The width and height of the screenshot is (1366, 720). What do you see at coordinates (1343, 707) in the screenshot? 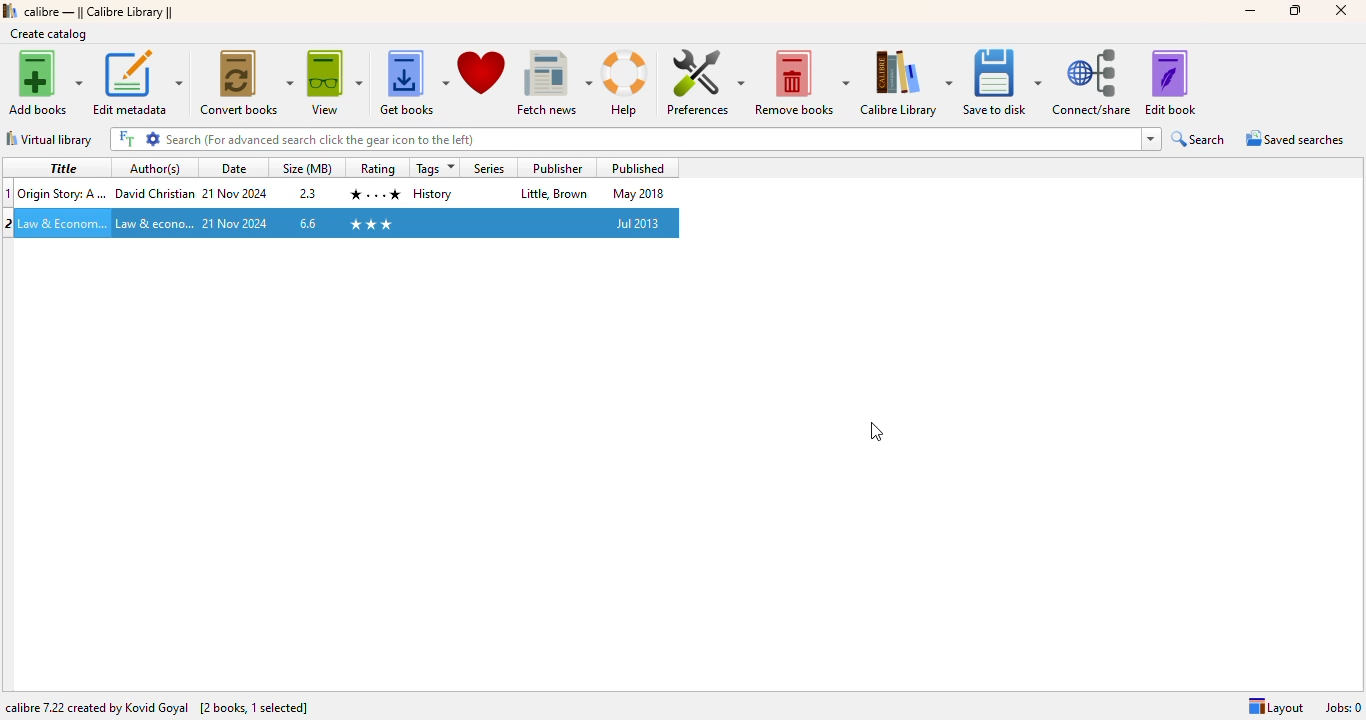
I see `jobs: 0` at bounding box center [1343, 707].